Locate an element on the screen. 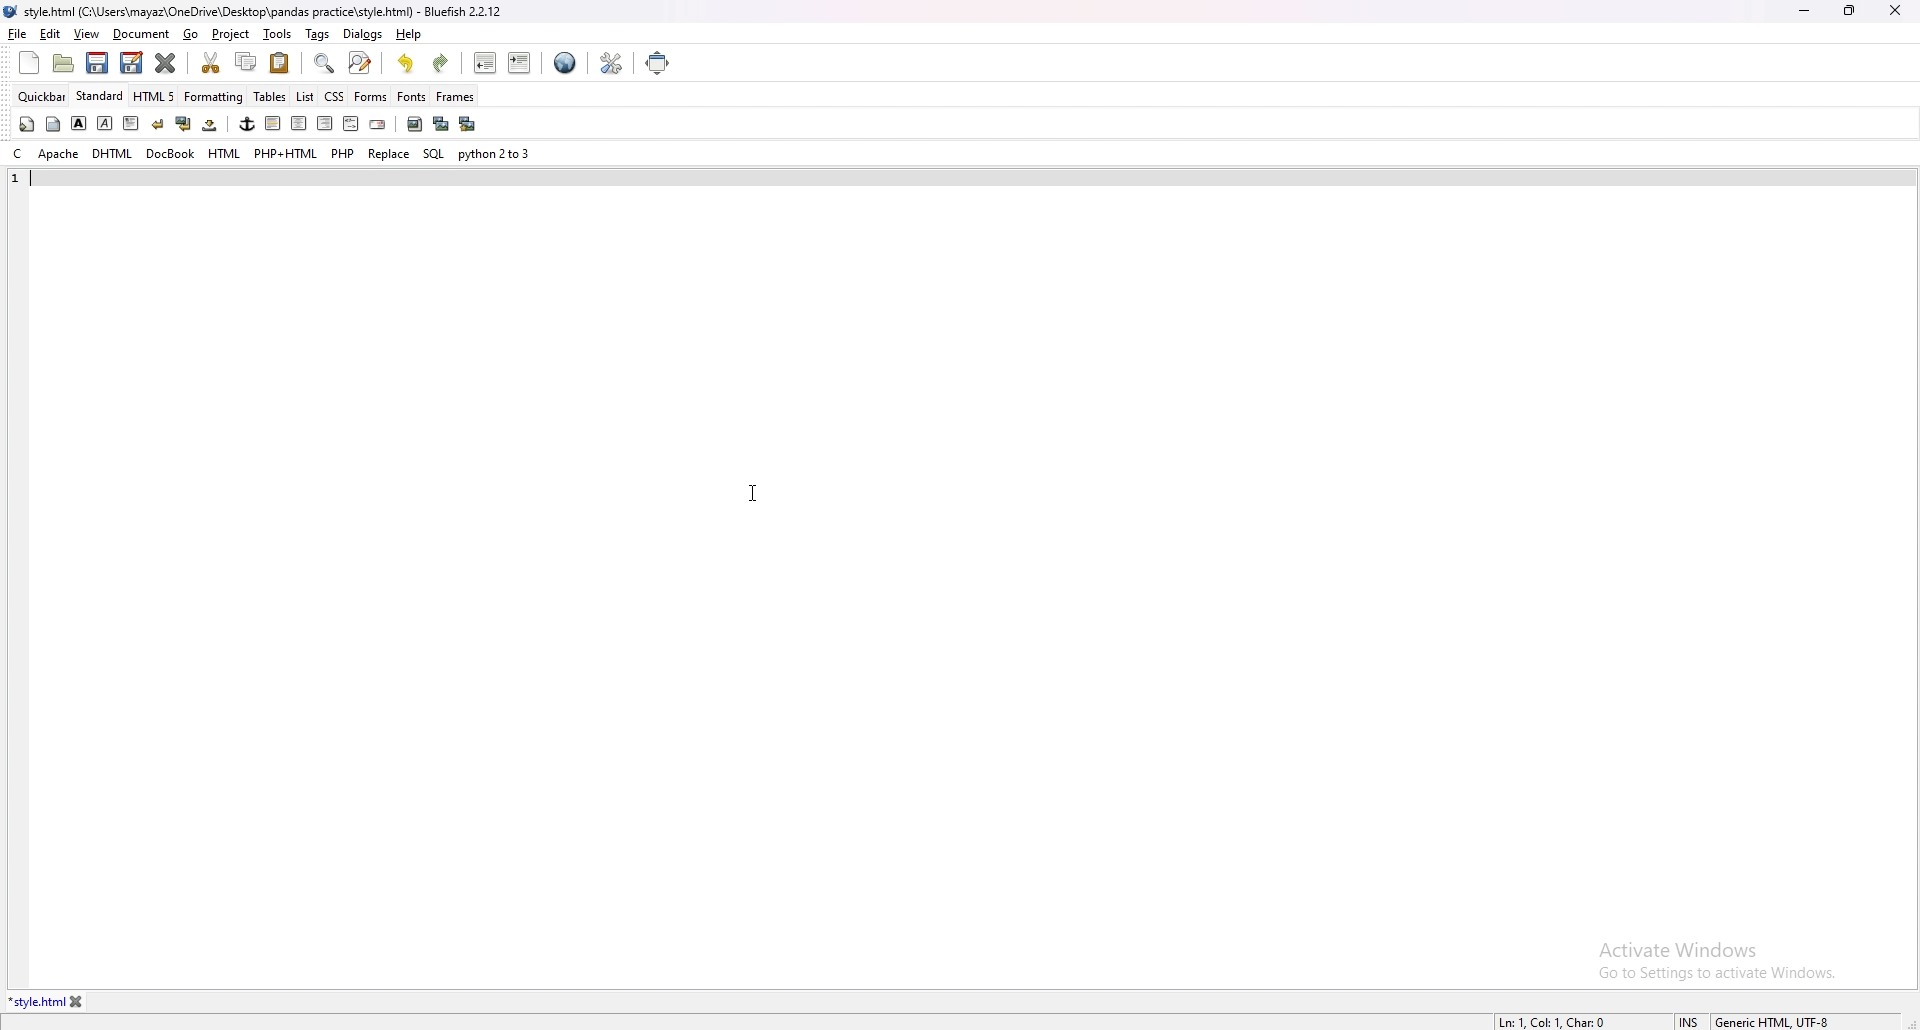 The width and height of the screenshot is (1920, 1030). close is located at coordinates (1895, 10).